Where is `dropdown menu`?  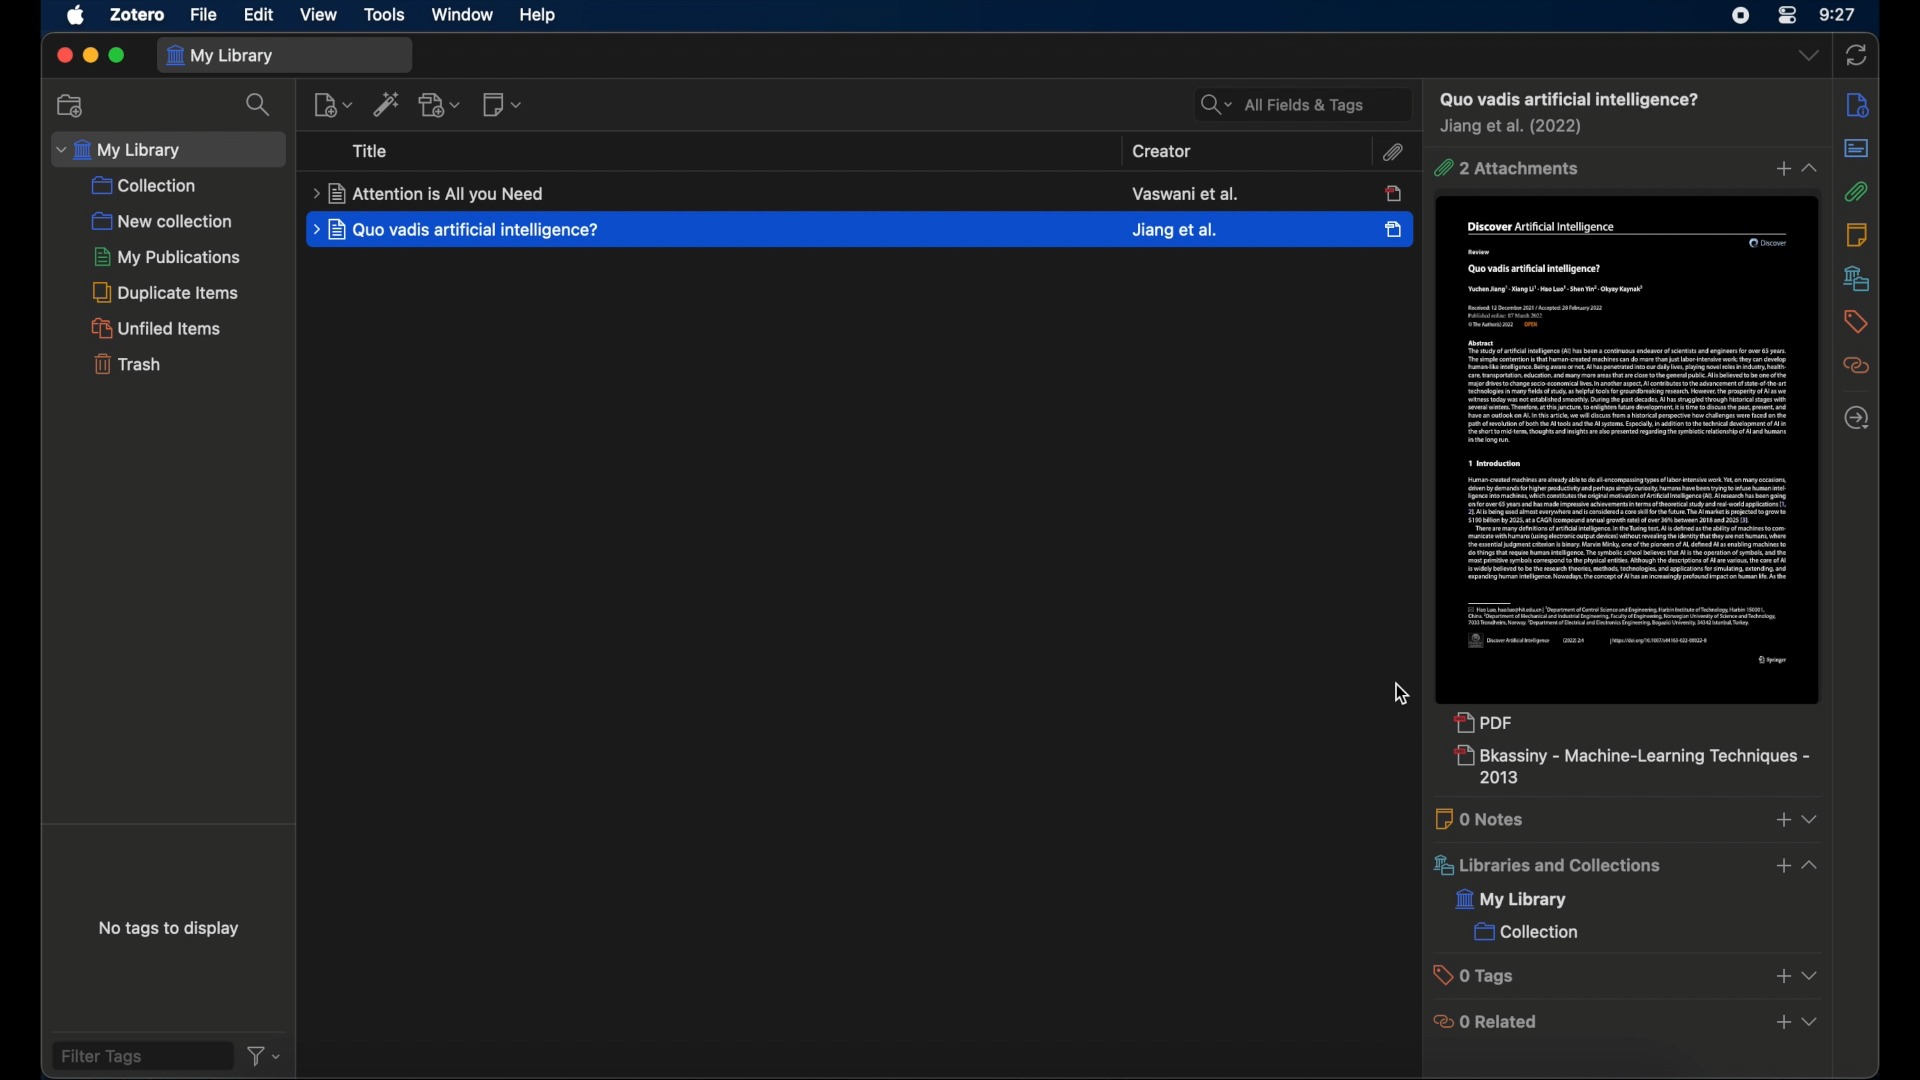 dropdown menu is located at coordinates (1812, 820).